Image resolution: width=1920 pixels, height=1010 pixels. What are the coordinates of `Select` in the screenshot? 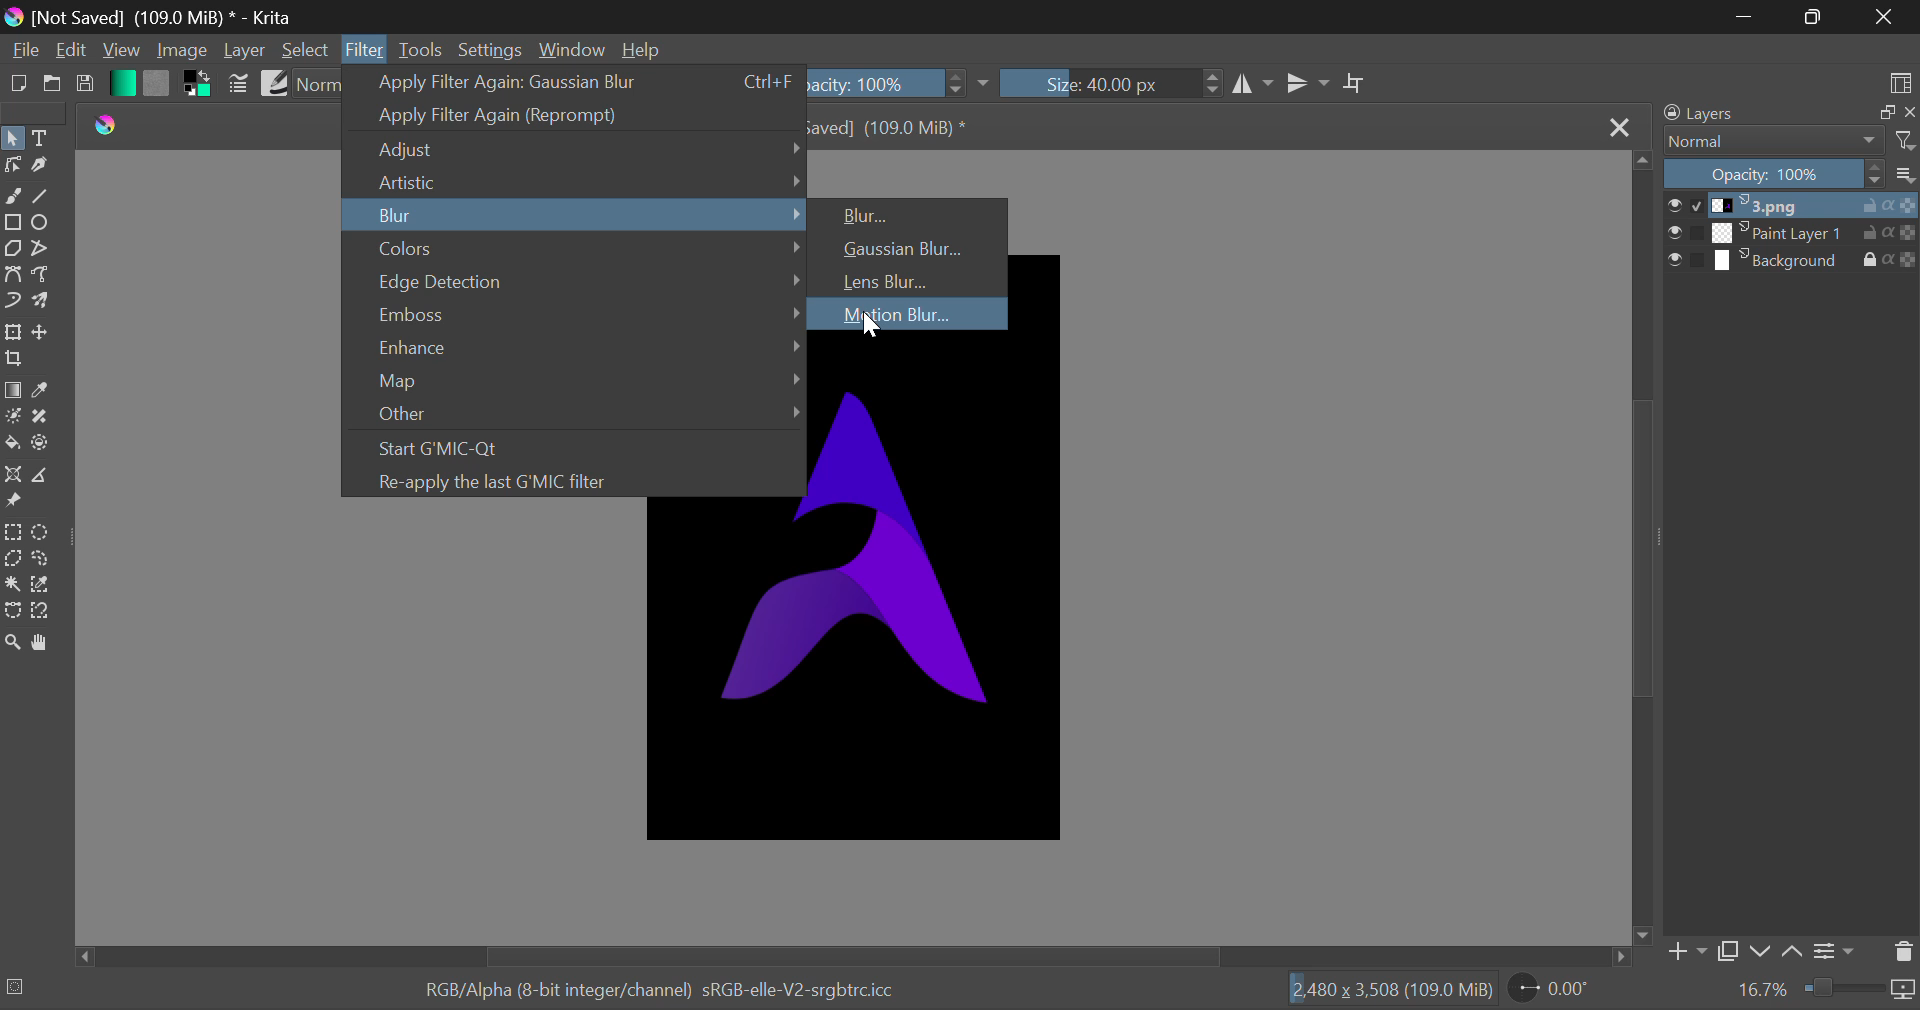 It's located at (306, 50).